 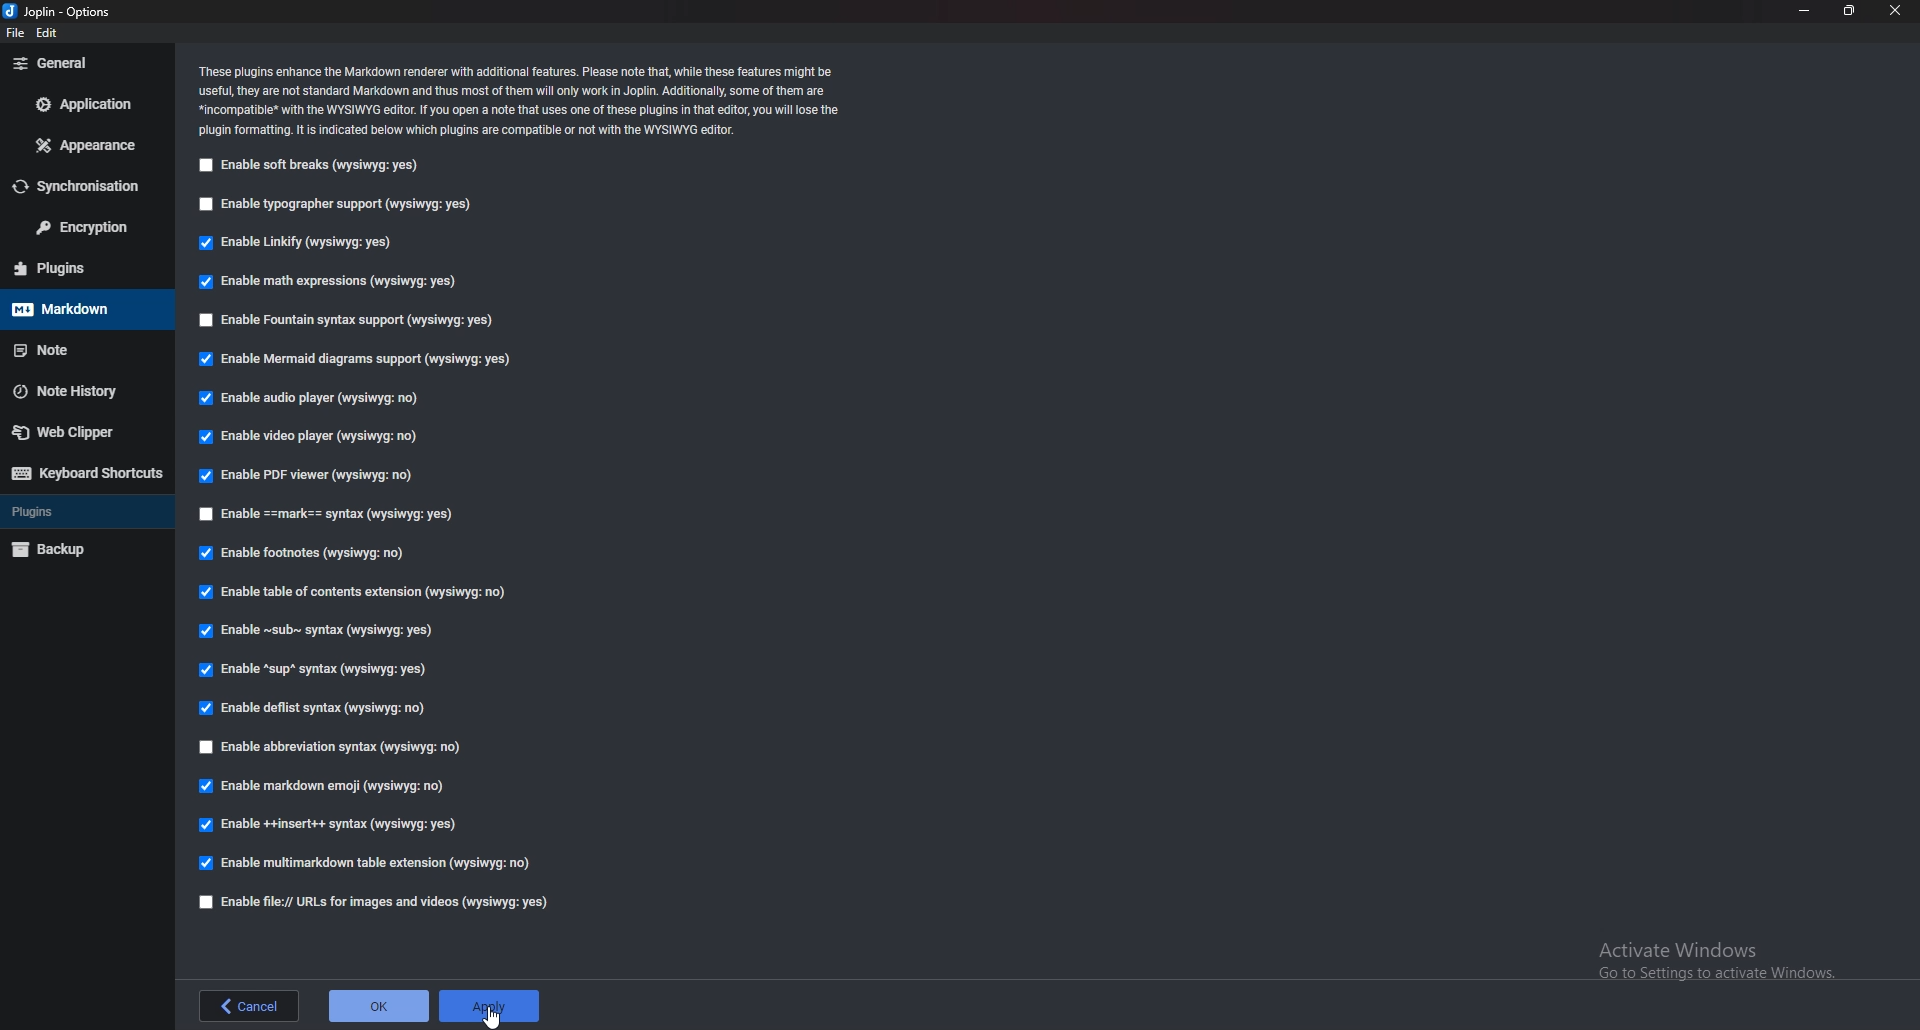 I want to click on cursor, so click(x=495, y=1015).